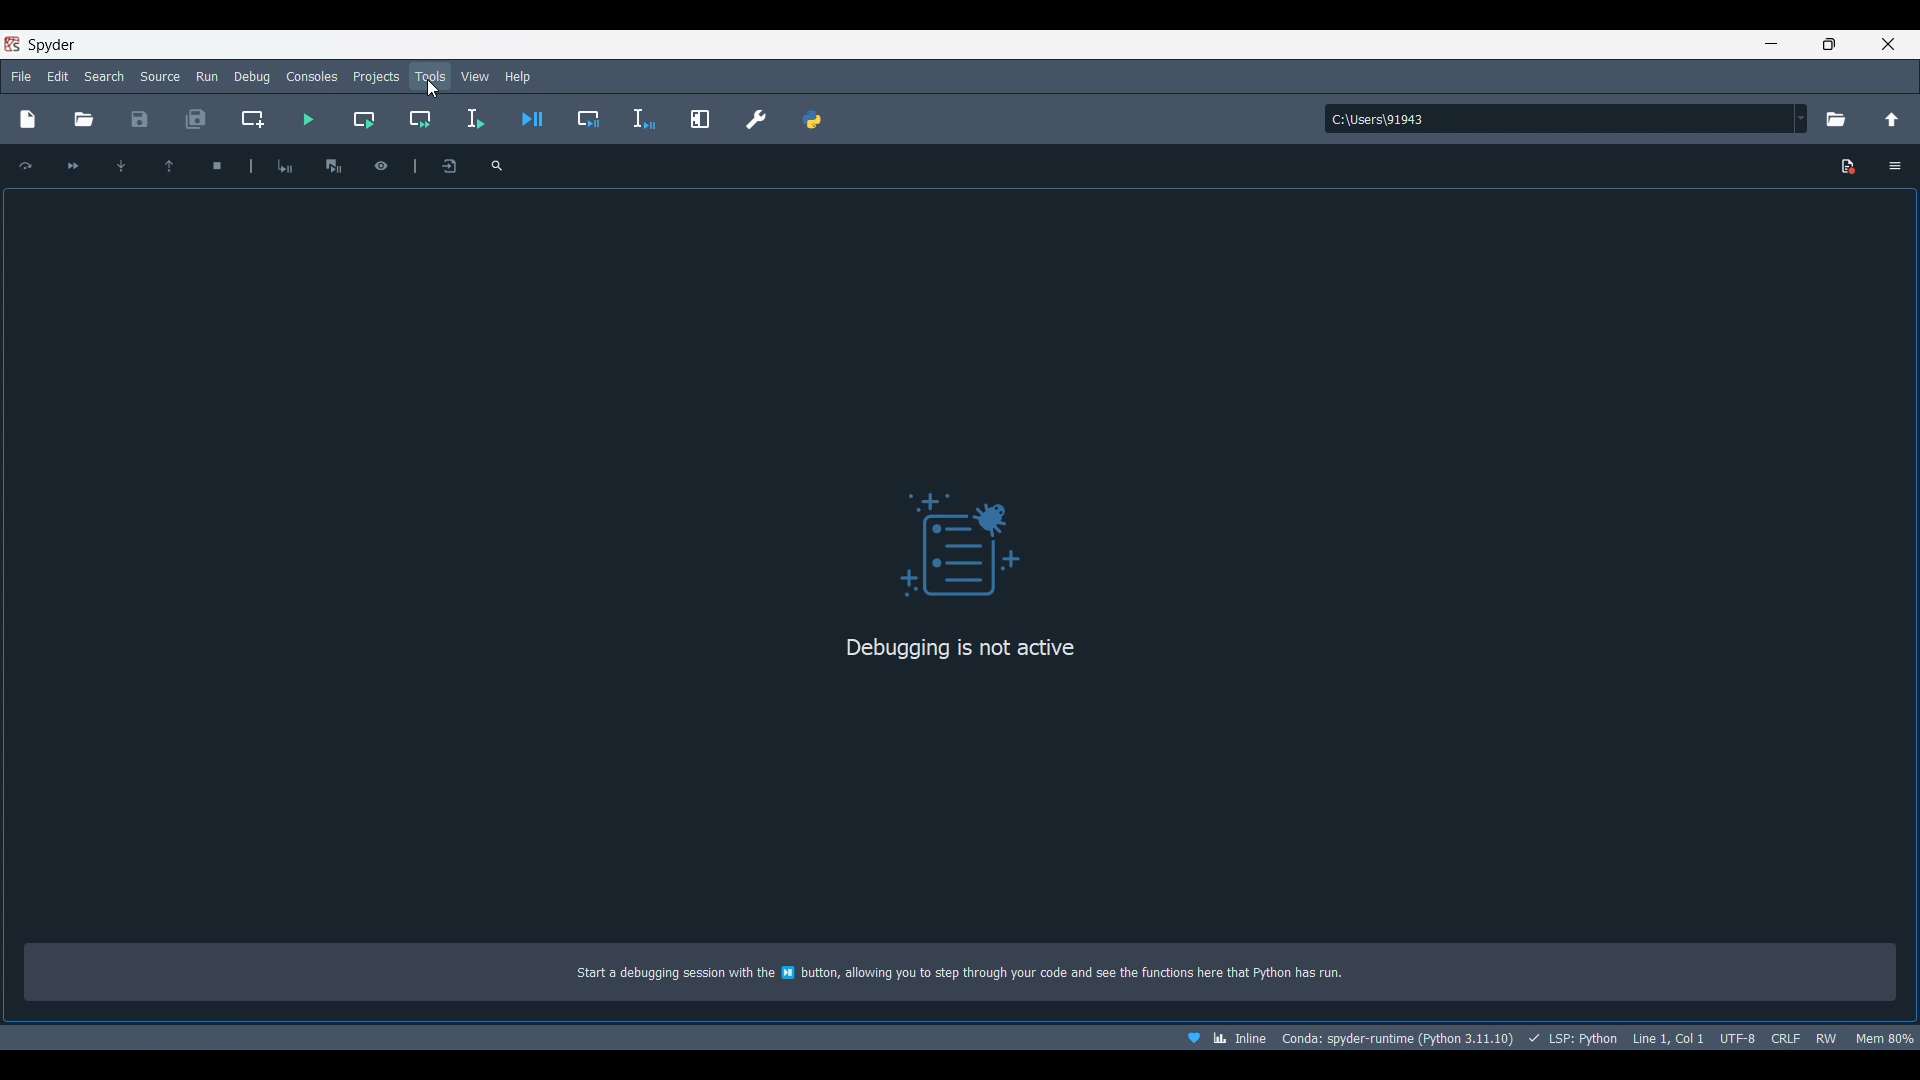 This screenshot has height=1080, width=1920. Describe the element at coordinates (376, 77) in the screenshot. I see `Projects menu` at that location.